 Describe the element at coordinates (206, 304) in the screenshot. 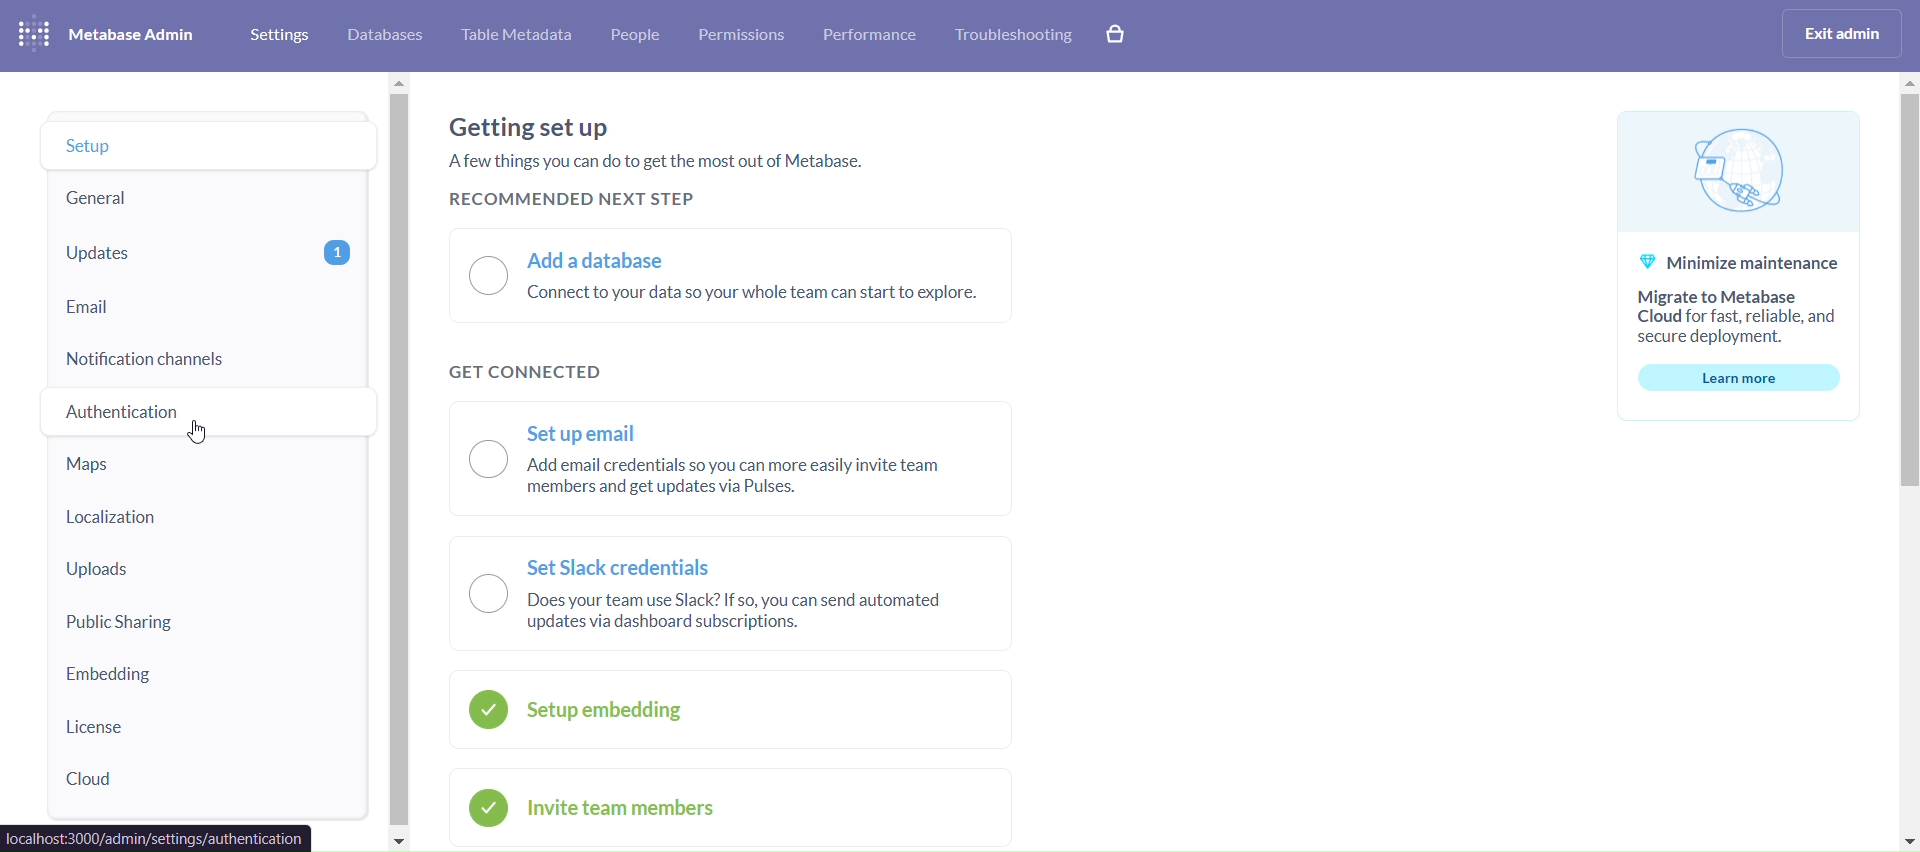

I see `email` at that location.